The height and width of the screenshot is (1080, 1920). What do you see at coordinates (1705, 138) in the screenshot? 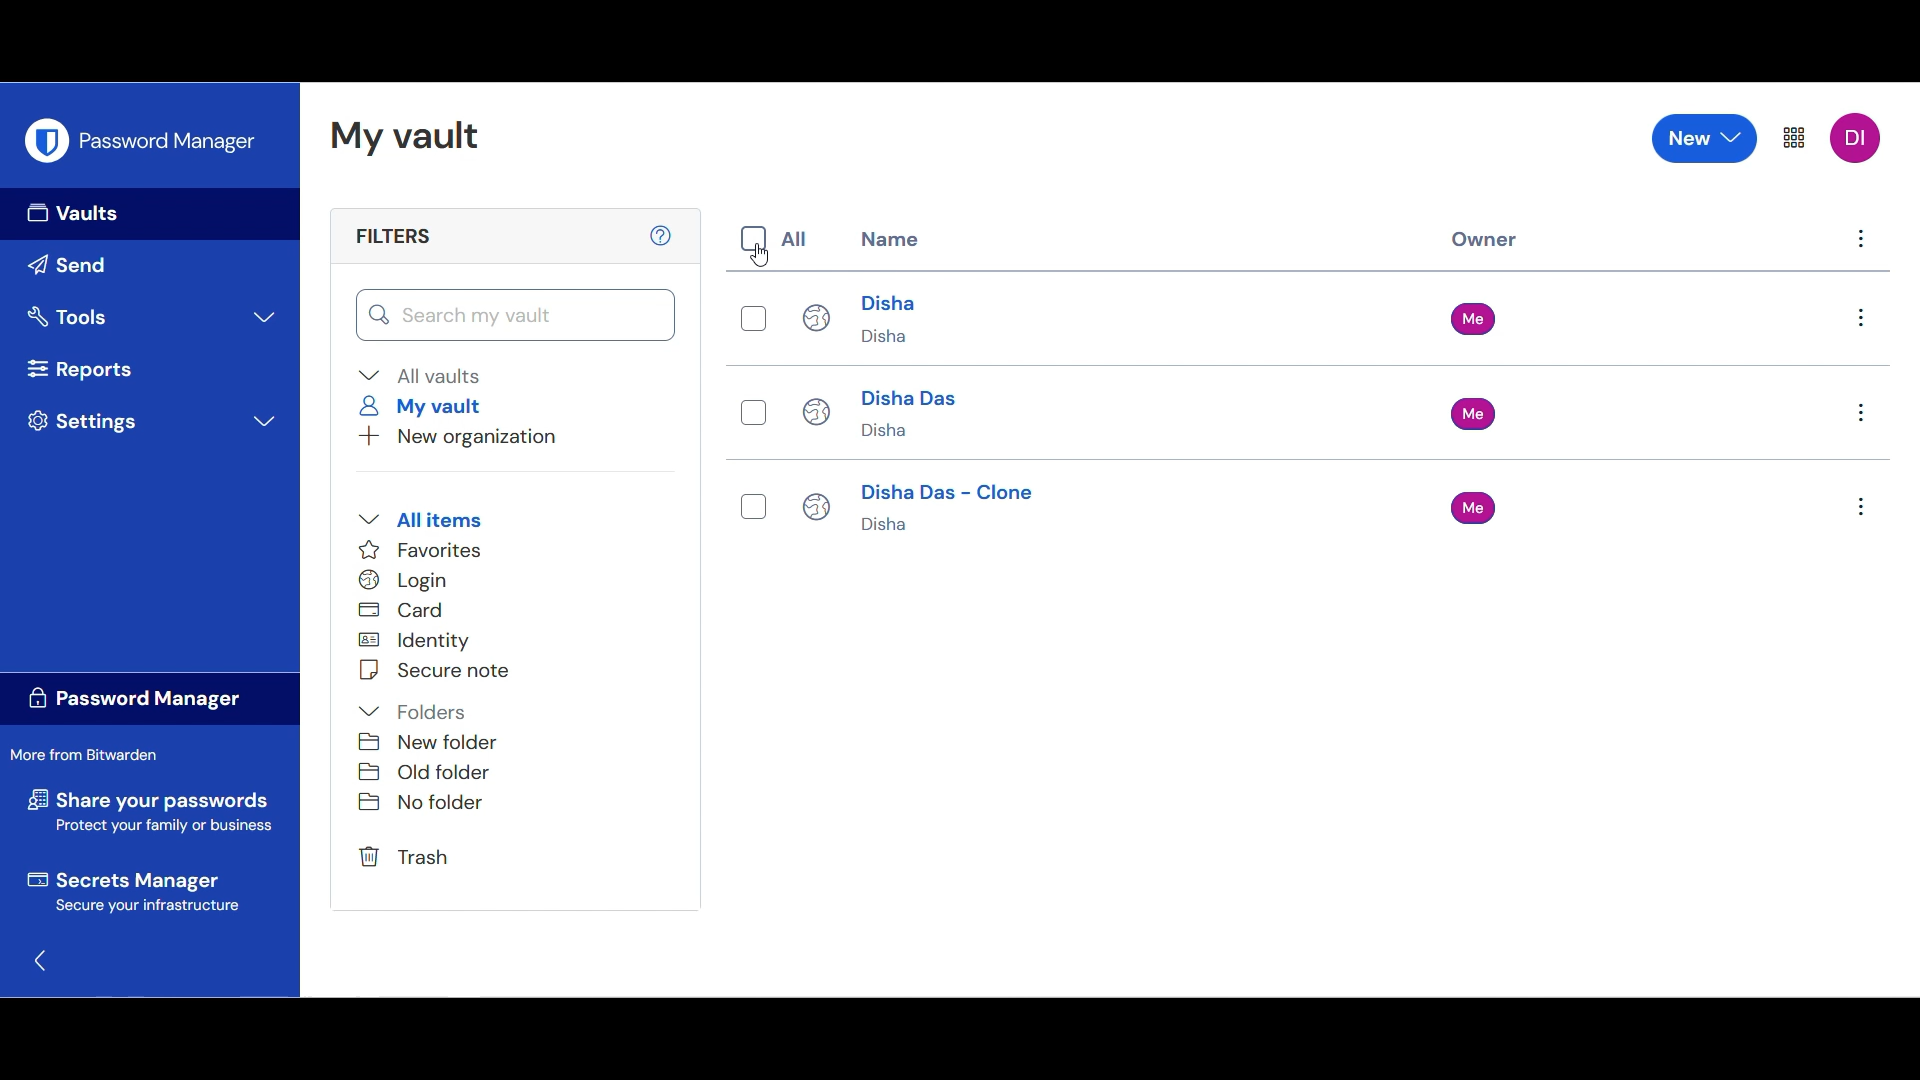
I see `New options` at bounding box center [1705, 138].